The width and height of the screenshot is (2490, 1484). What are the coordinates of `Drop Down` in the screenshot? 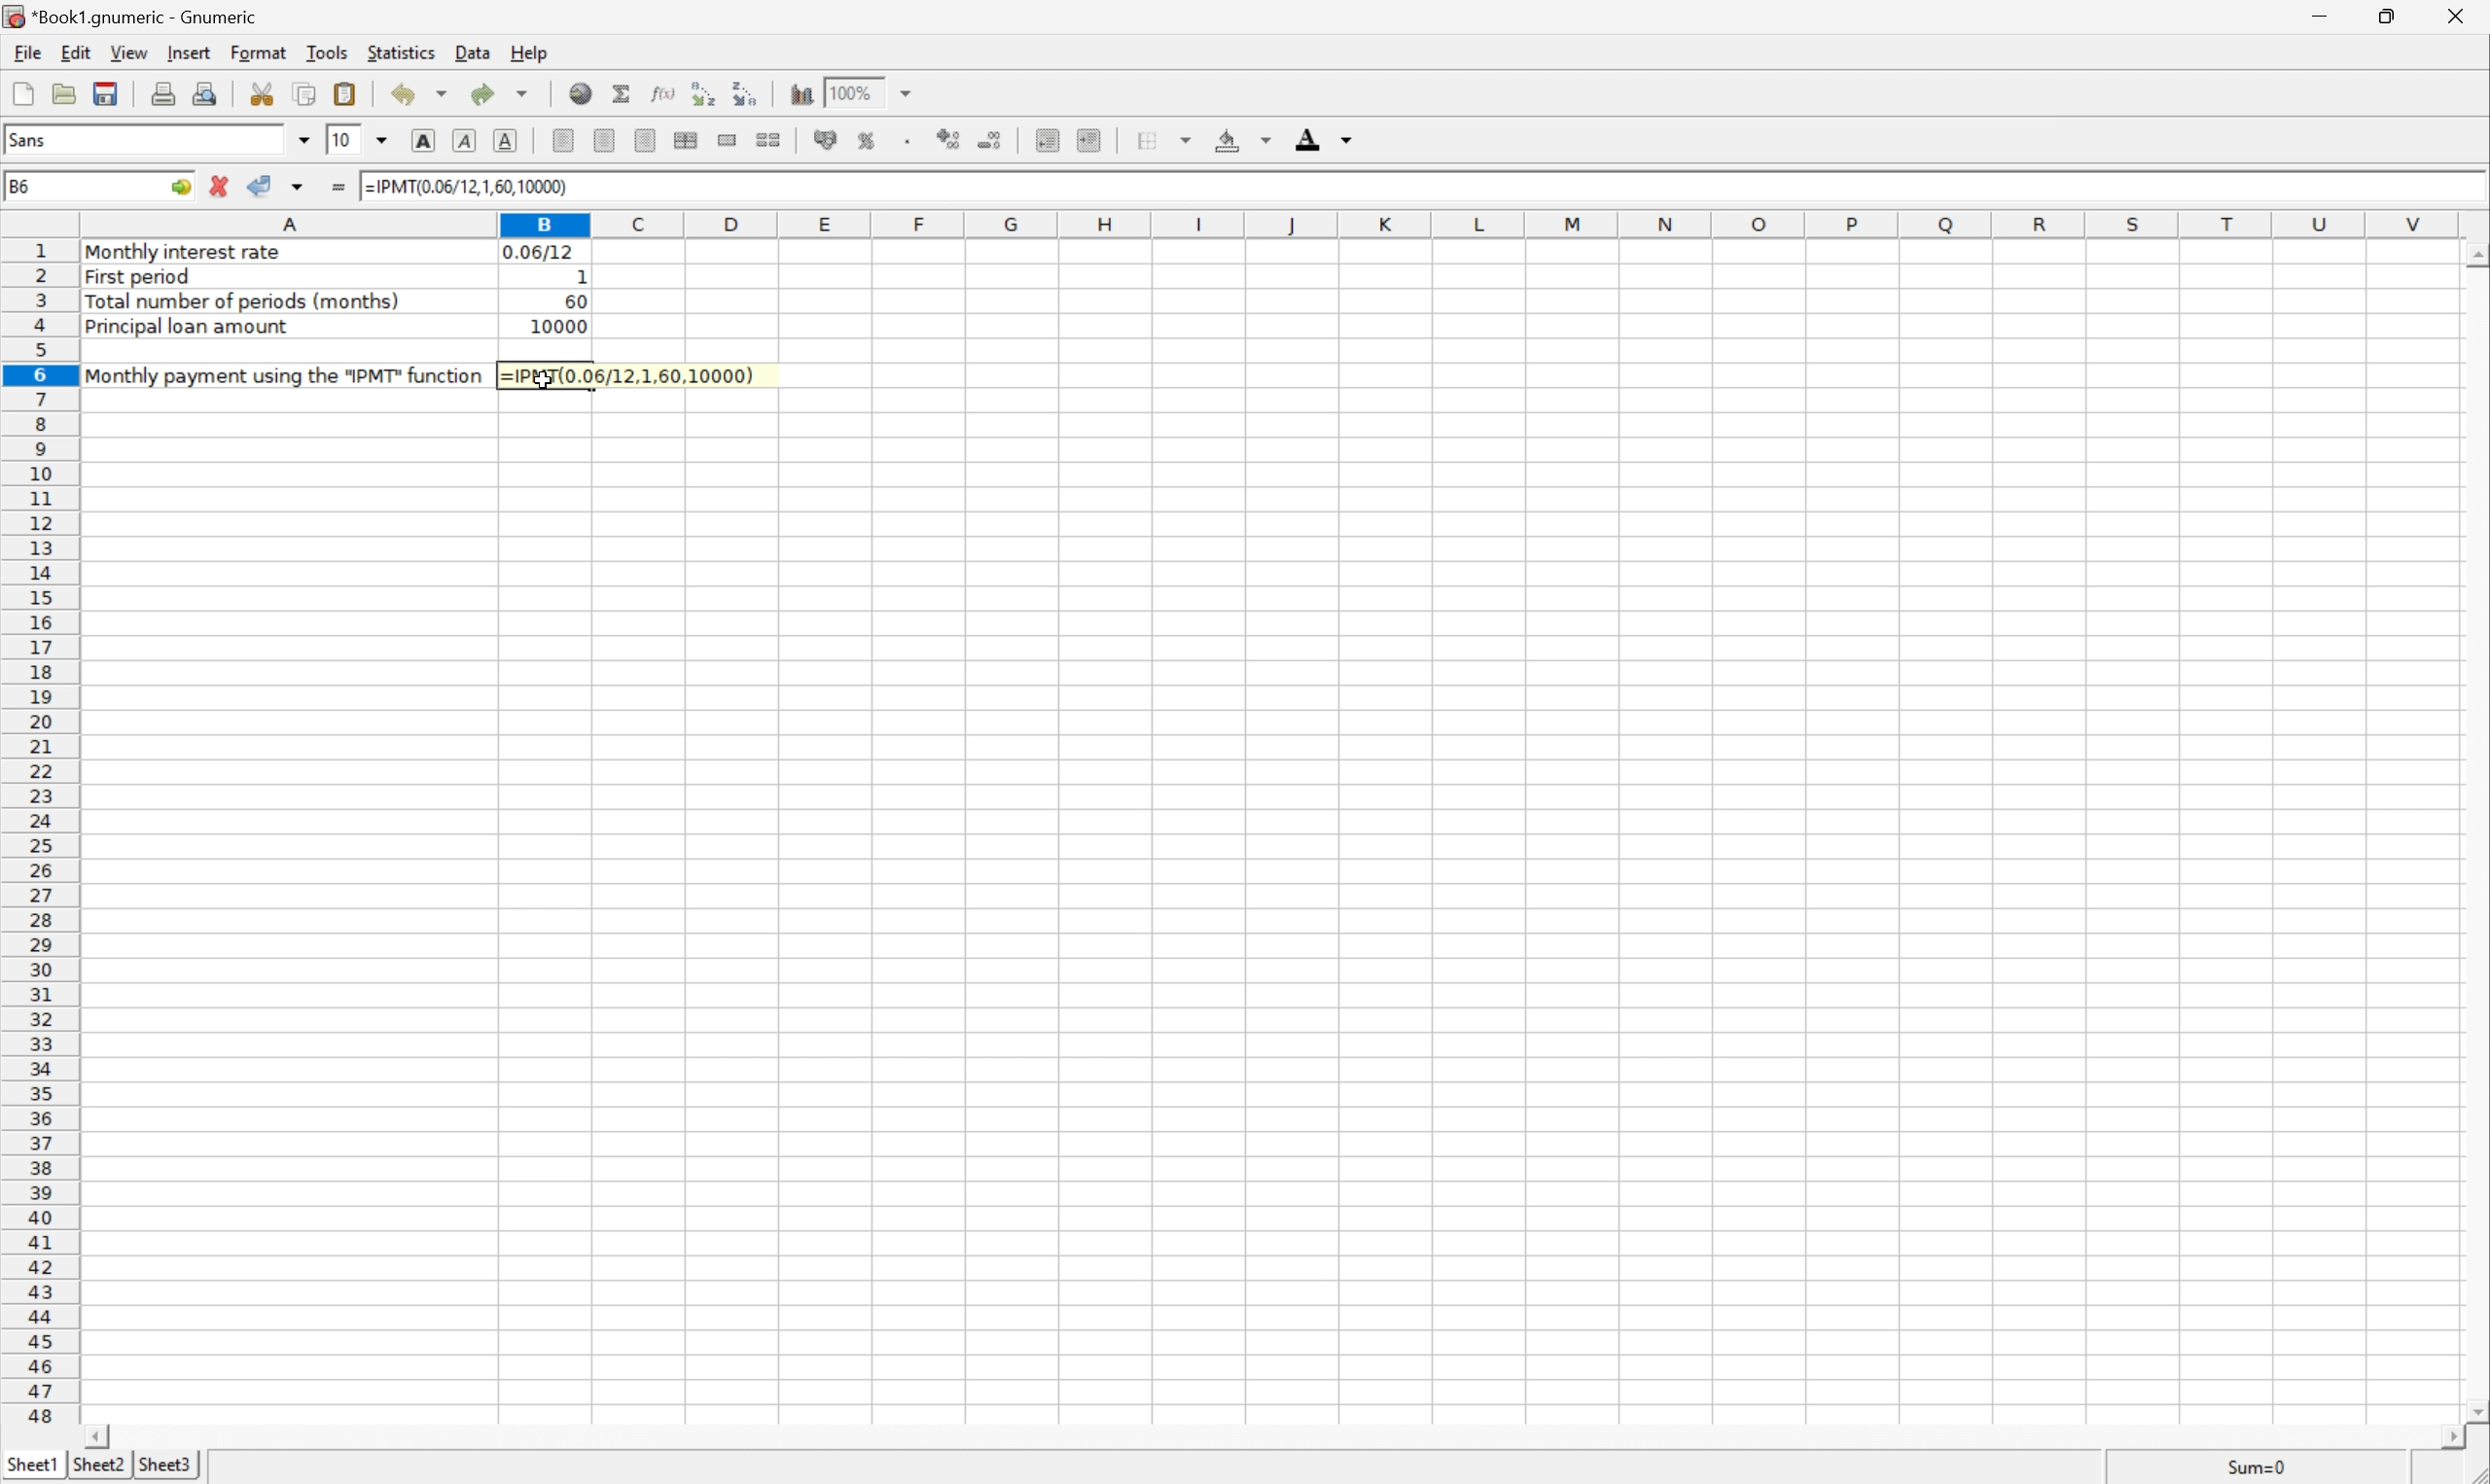 It's located at (909, 92).